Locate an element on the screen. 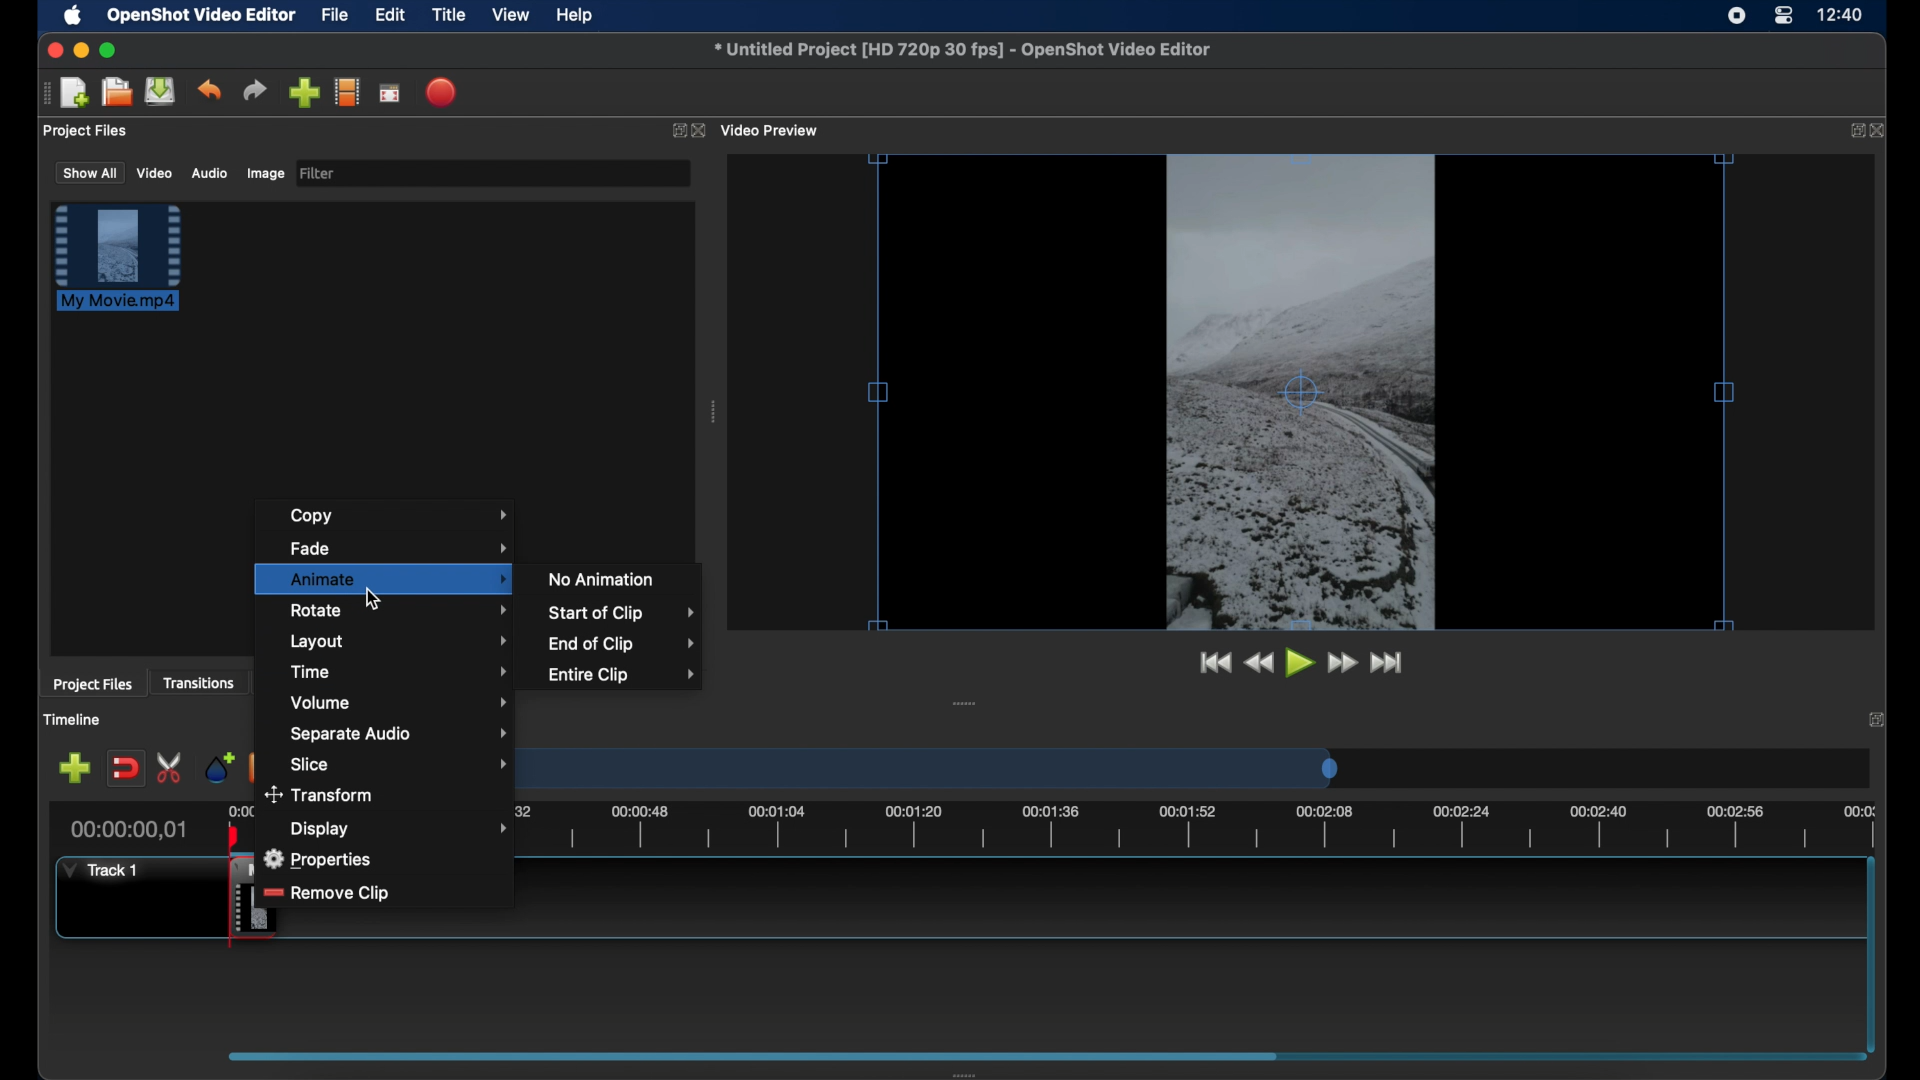  rotate menu is located at coordinates (400, 610).